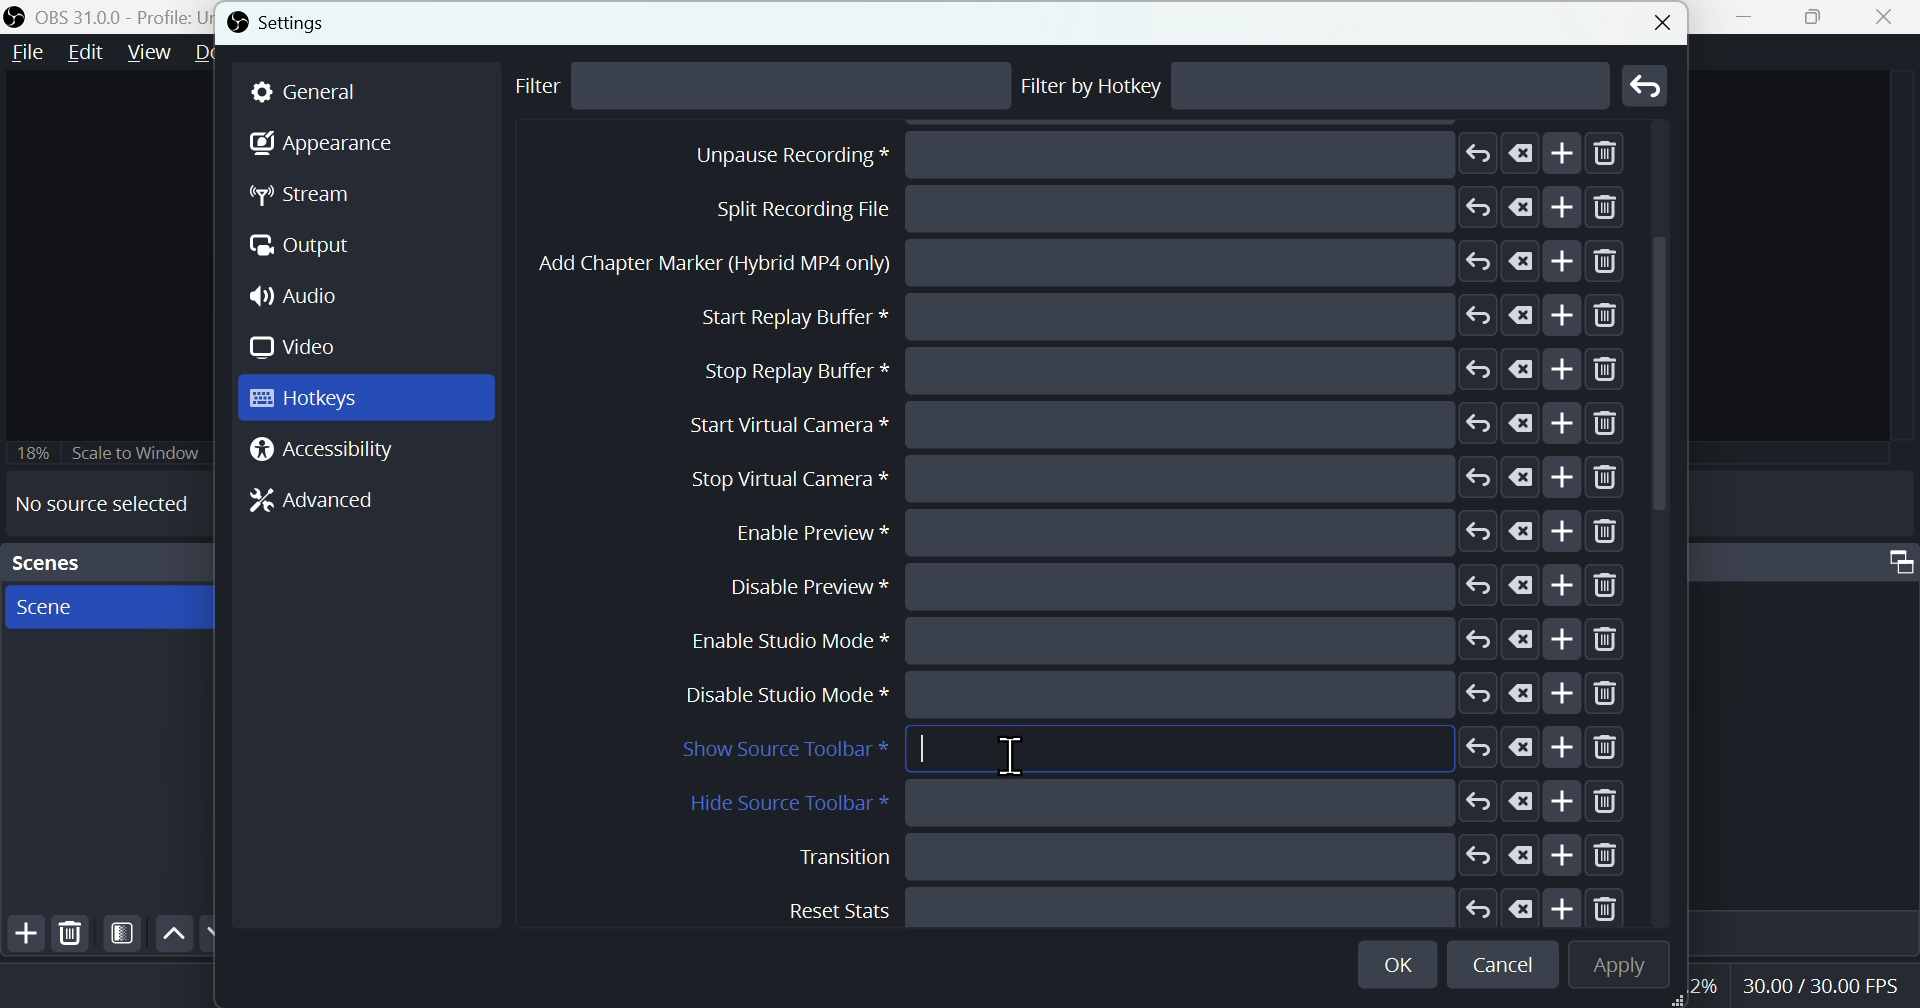 This screenshot has width=1920, height=1008. What do you see at coordinates (304, 505) in the screenshot?
I see `Advanced` at bounding box center [304, 505].